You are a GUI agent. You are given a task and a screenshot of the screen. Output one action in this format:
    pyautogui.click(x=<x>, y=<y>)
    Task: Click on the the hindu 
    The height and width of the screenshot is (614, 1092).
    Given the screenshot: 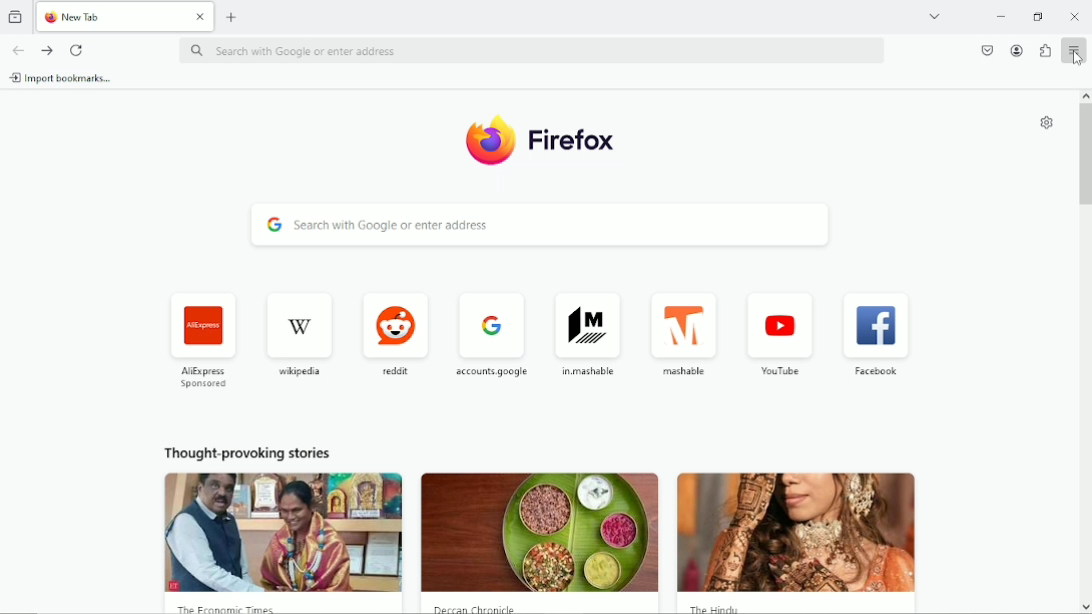 What is the action you would take?
    pyautogui.click(x=717, y=607)
    